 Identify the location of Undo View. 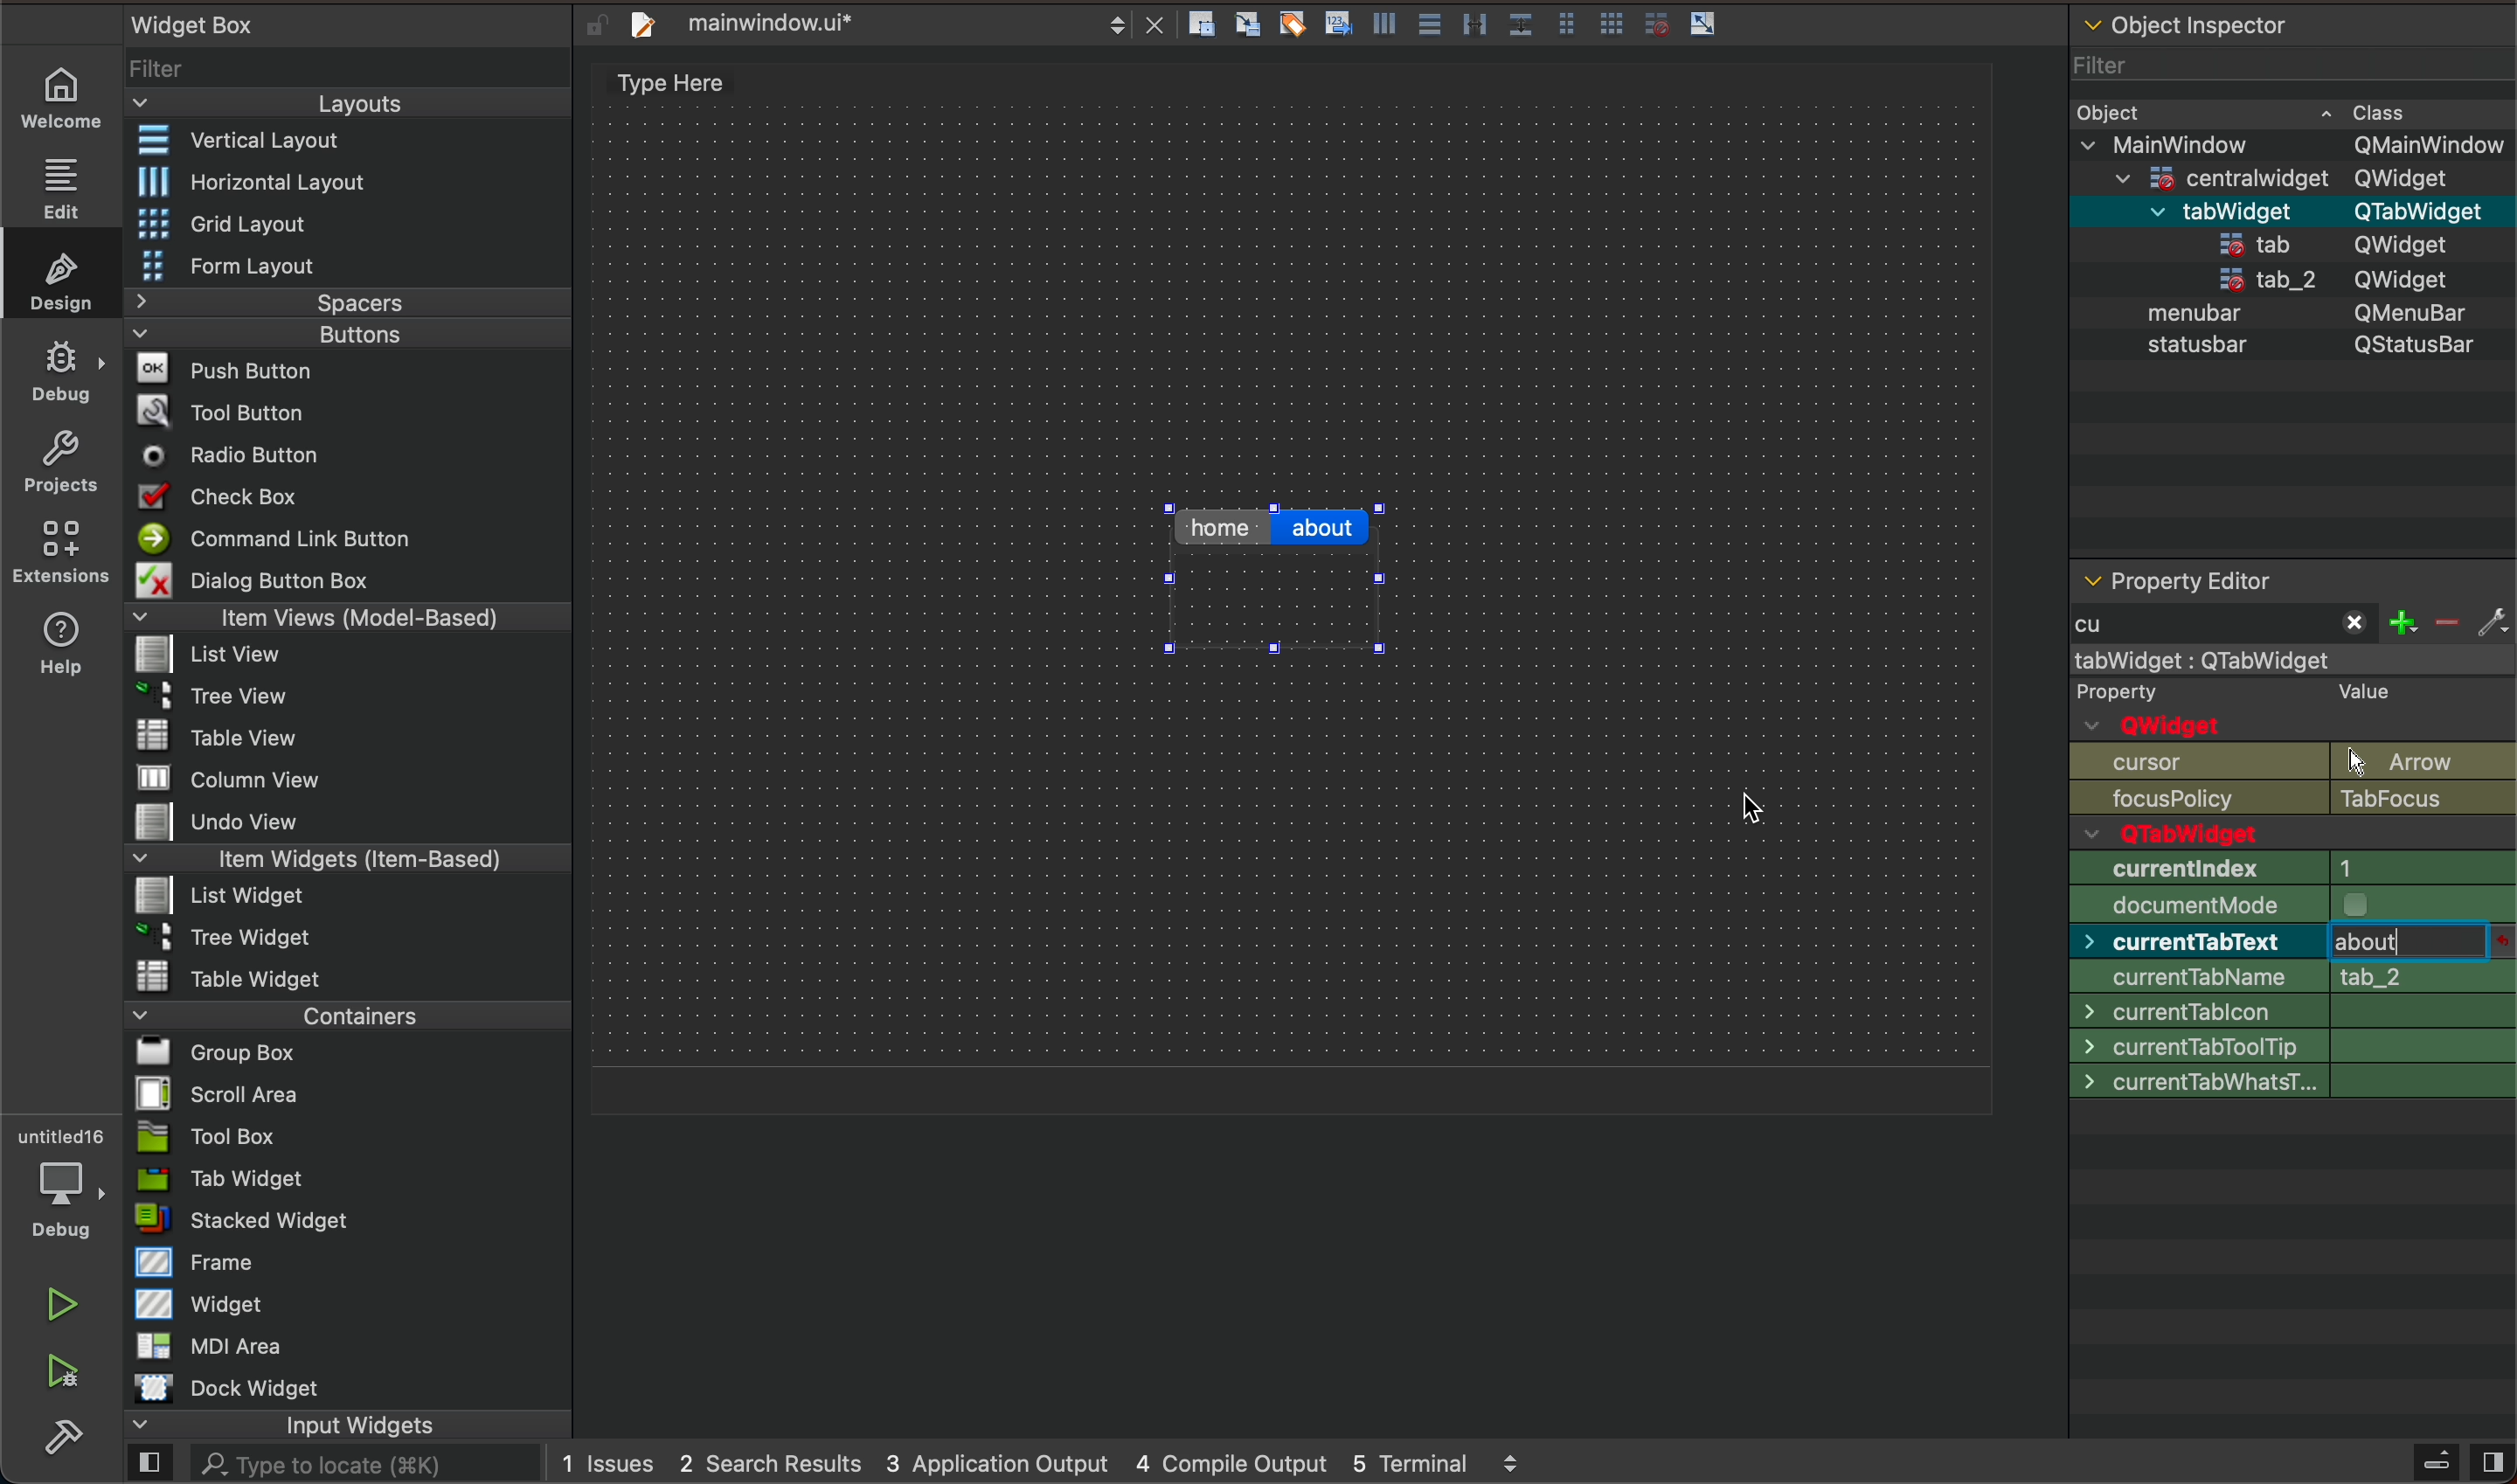
(207, 824).